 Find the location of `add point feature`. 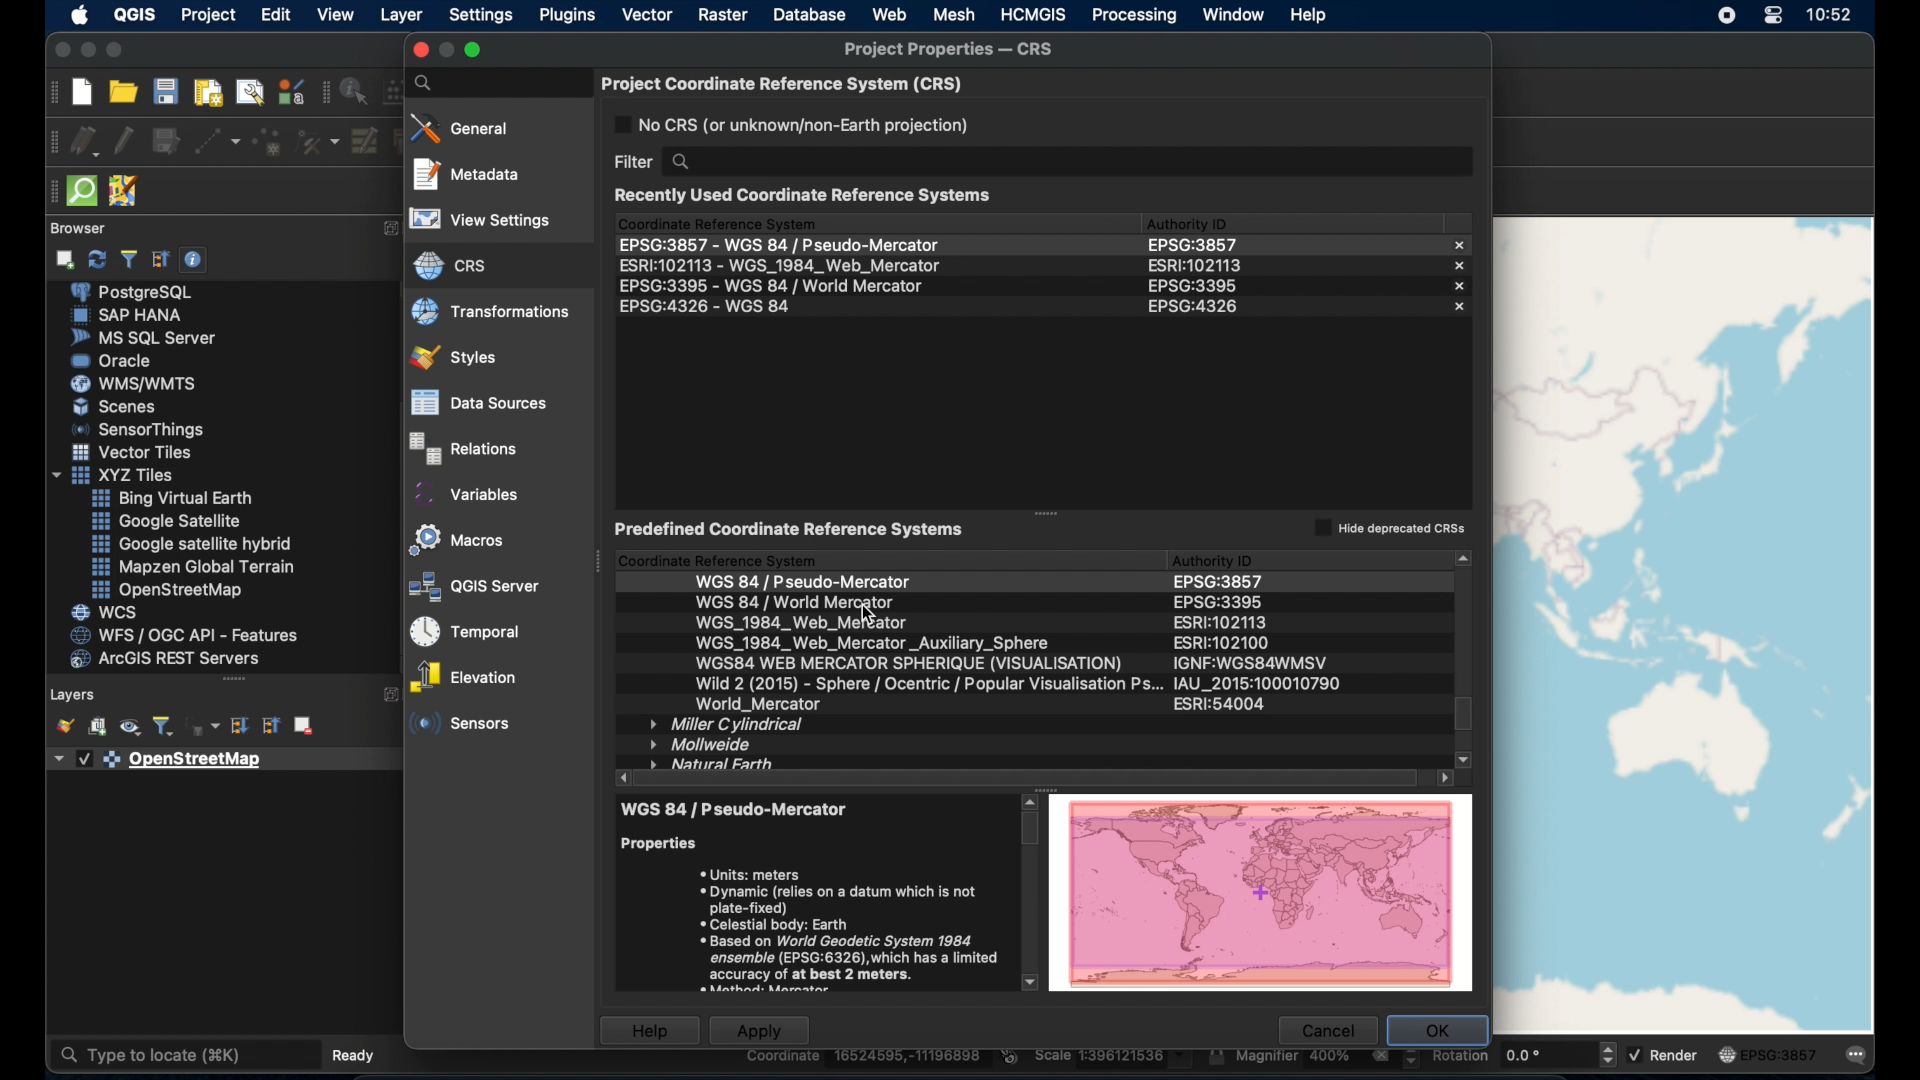

add point feature is located at coordinates (269, 143).